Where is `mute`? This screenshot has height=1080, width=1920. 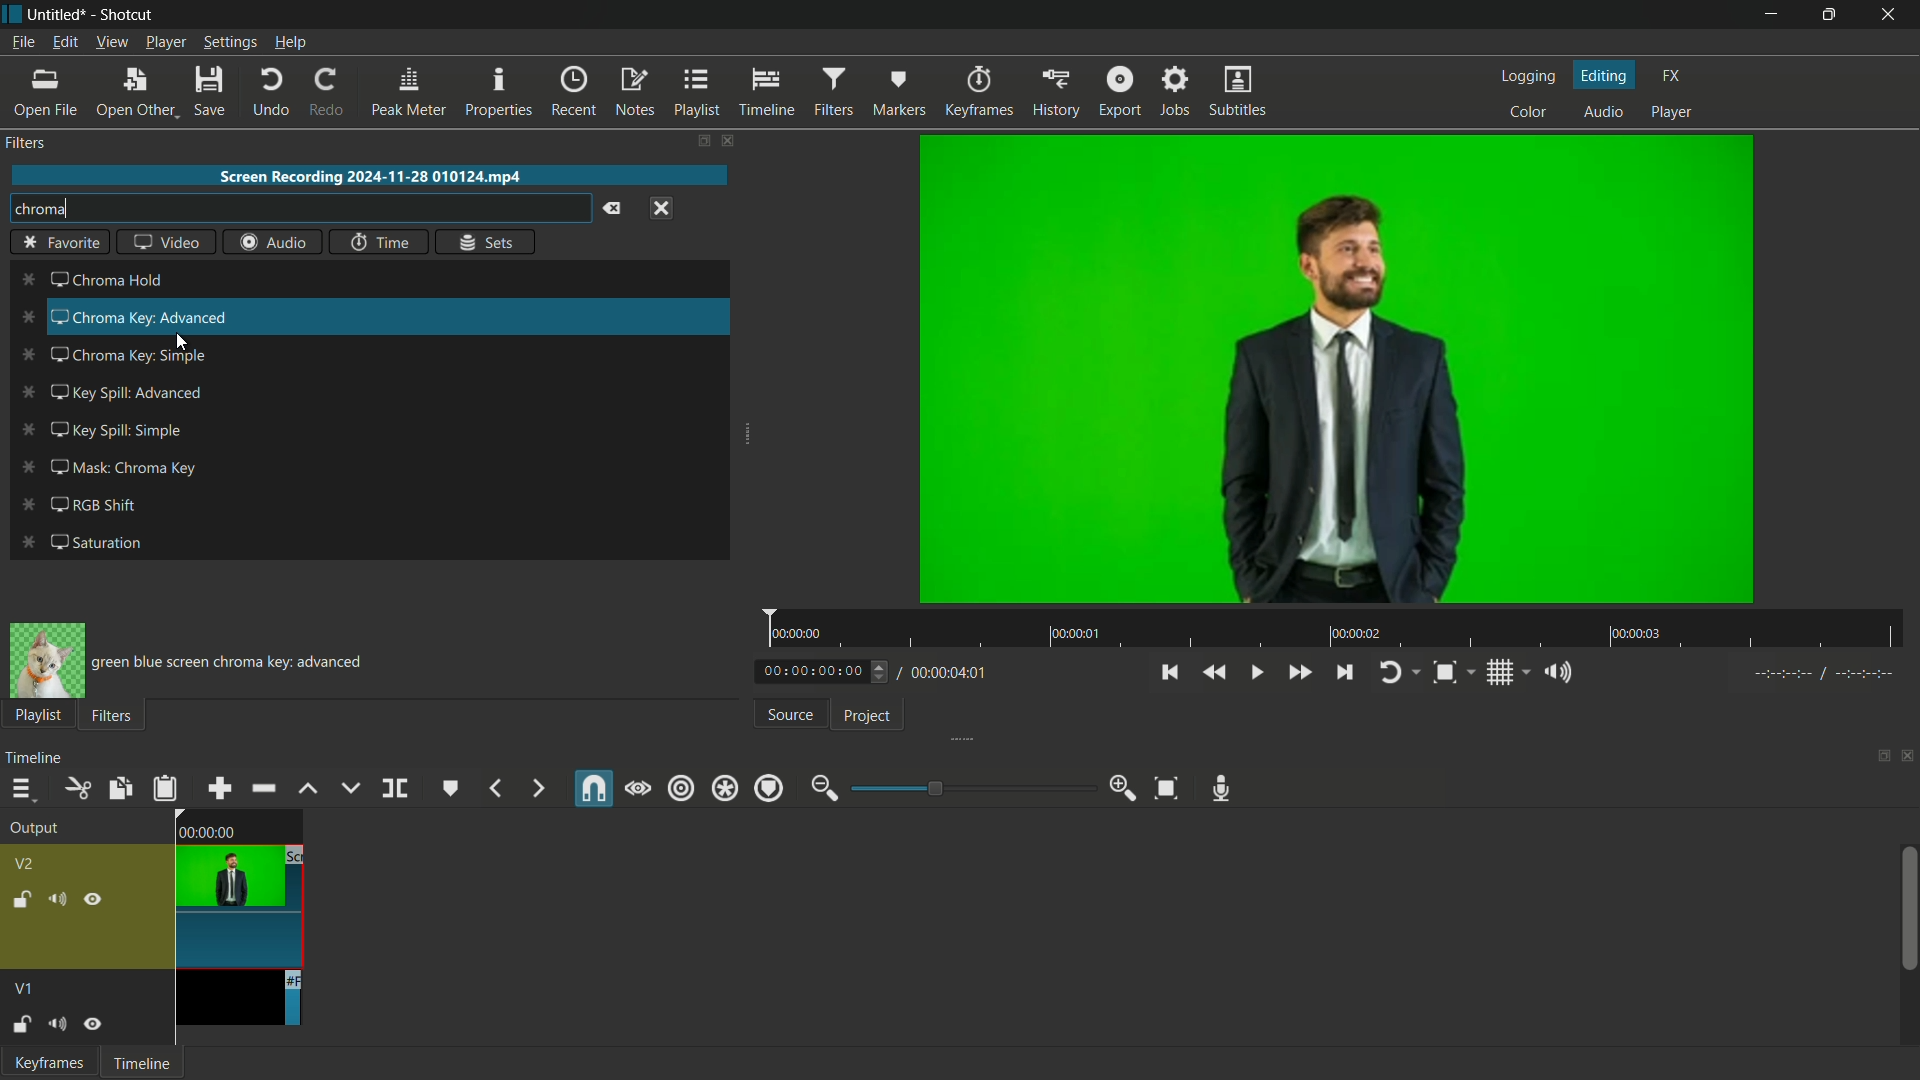 mute is located at coordinates (56, 1023).